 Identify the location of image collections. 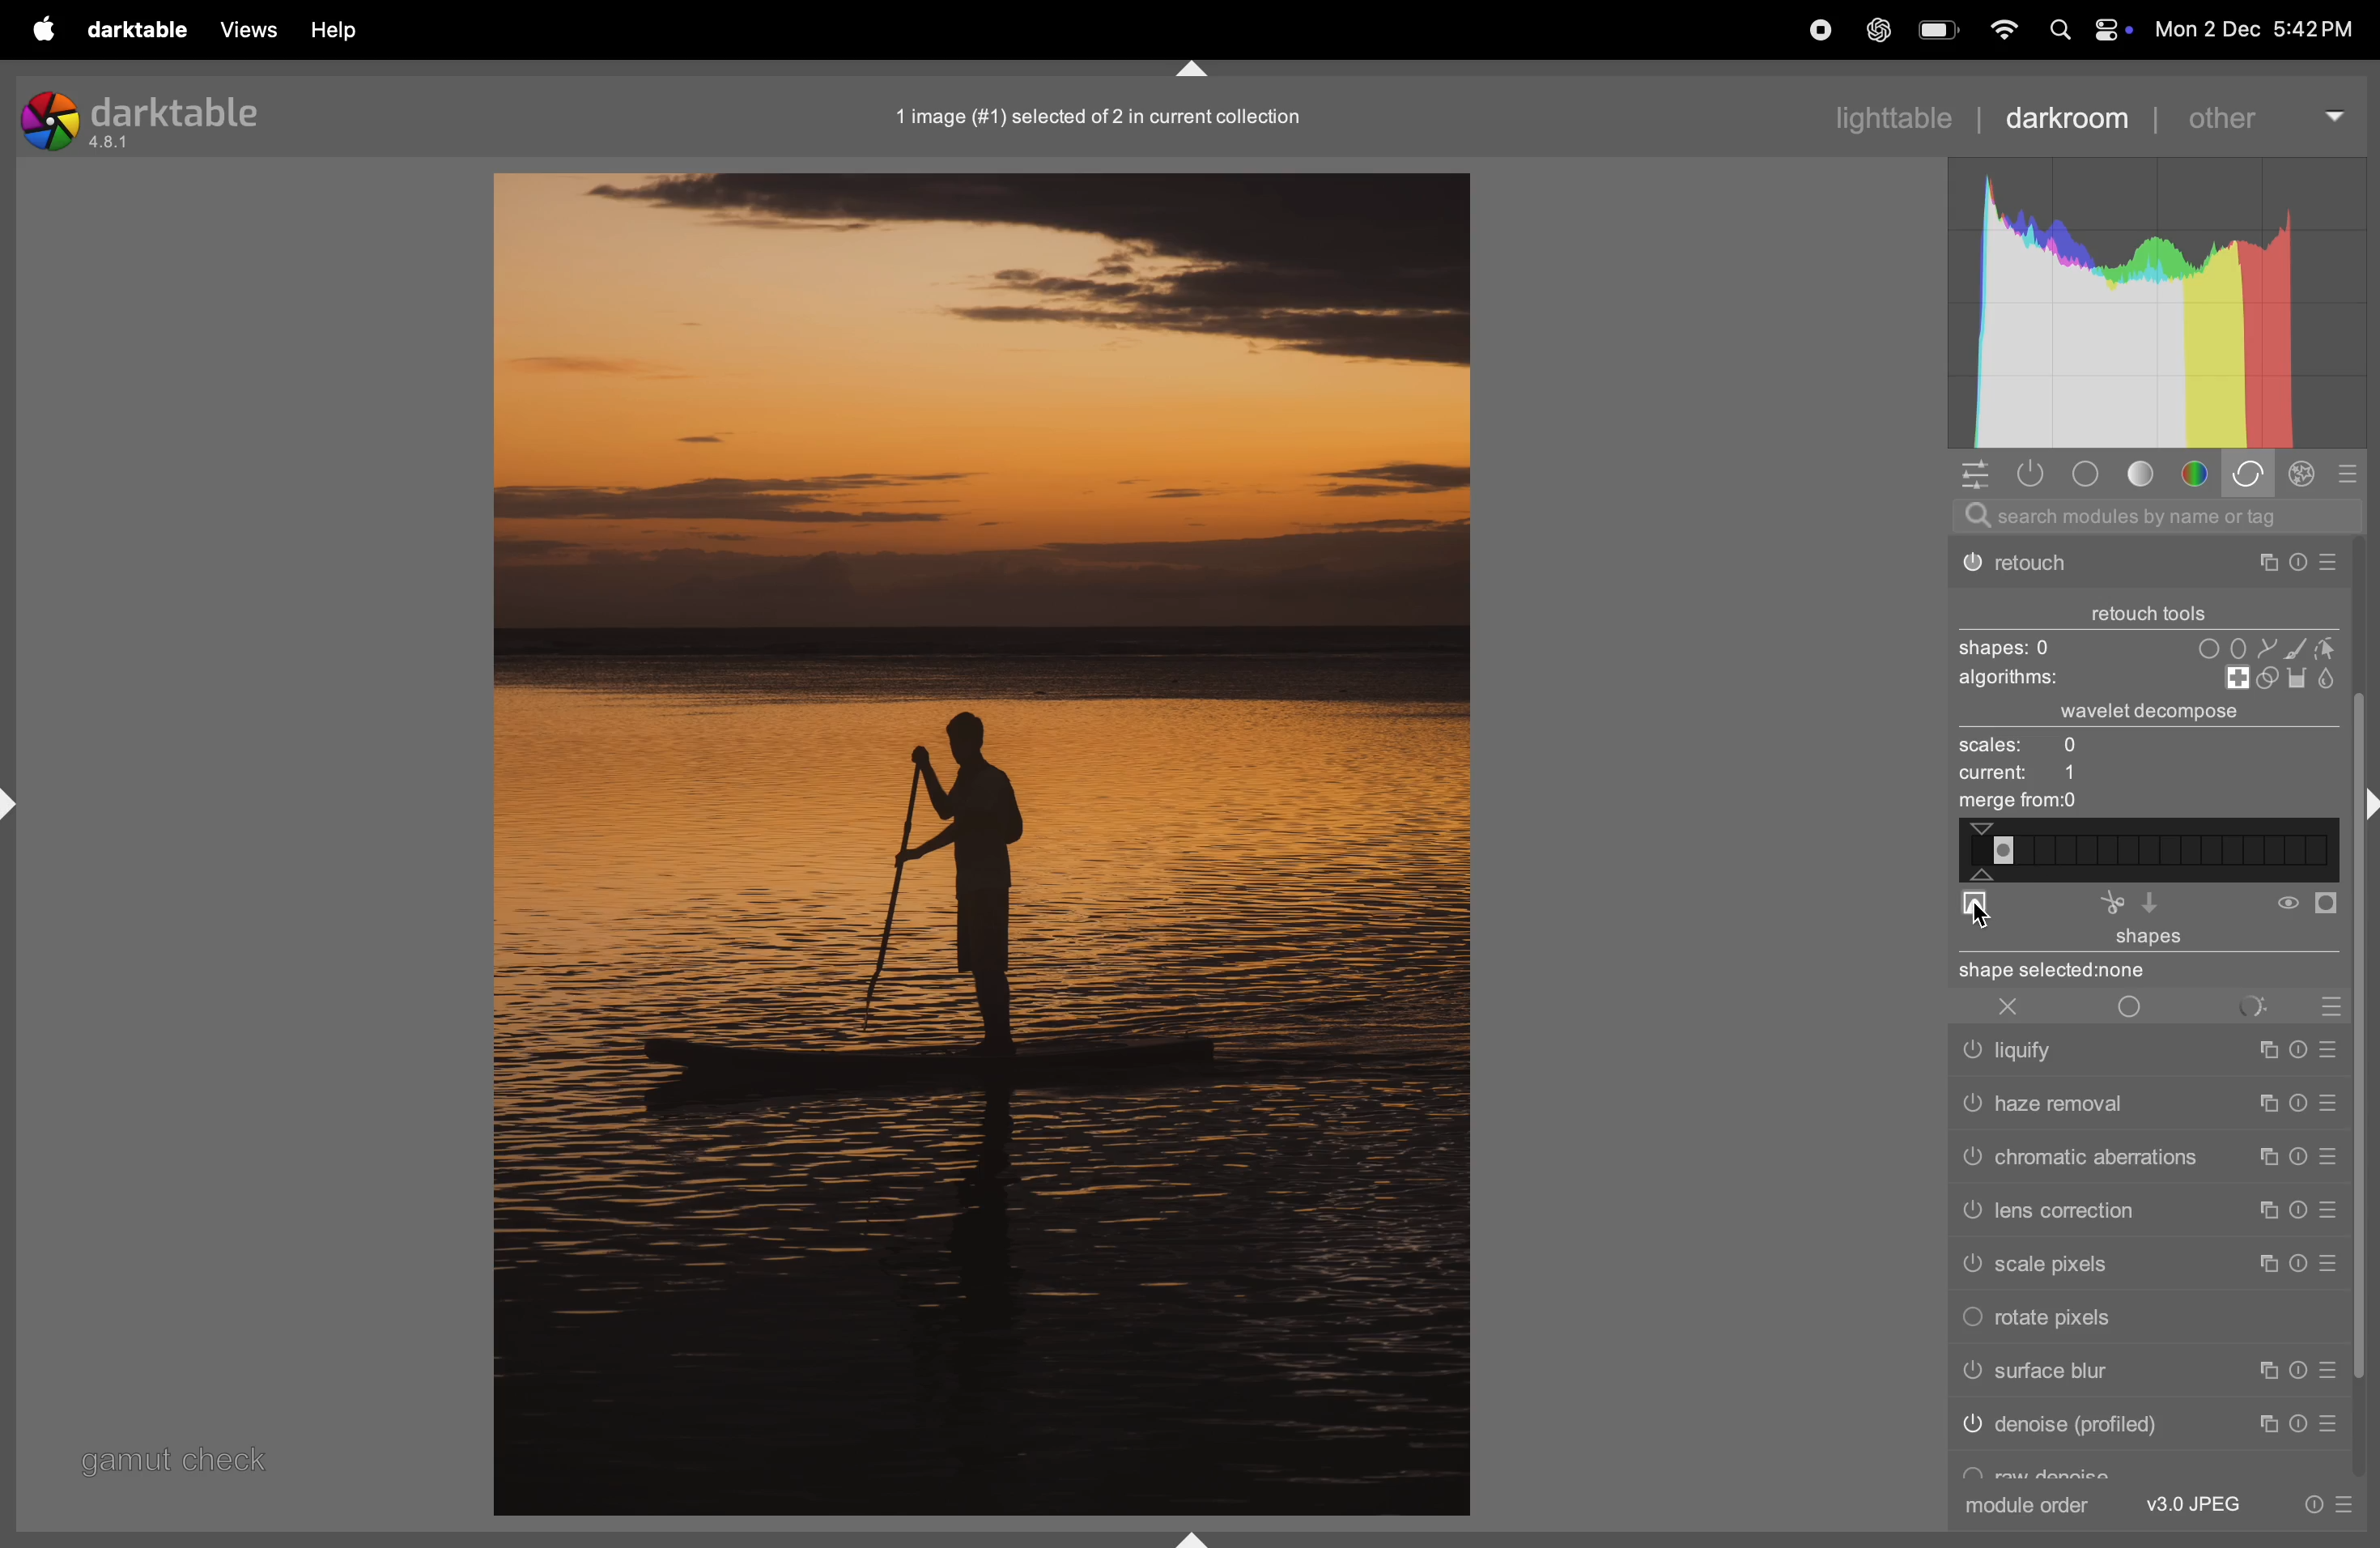
(1113, 117).